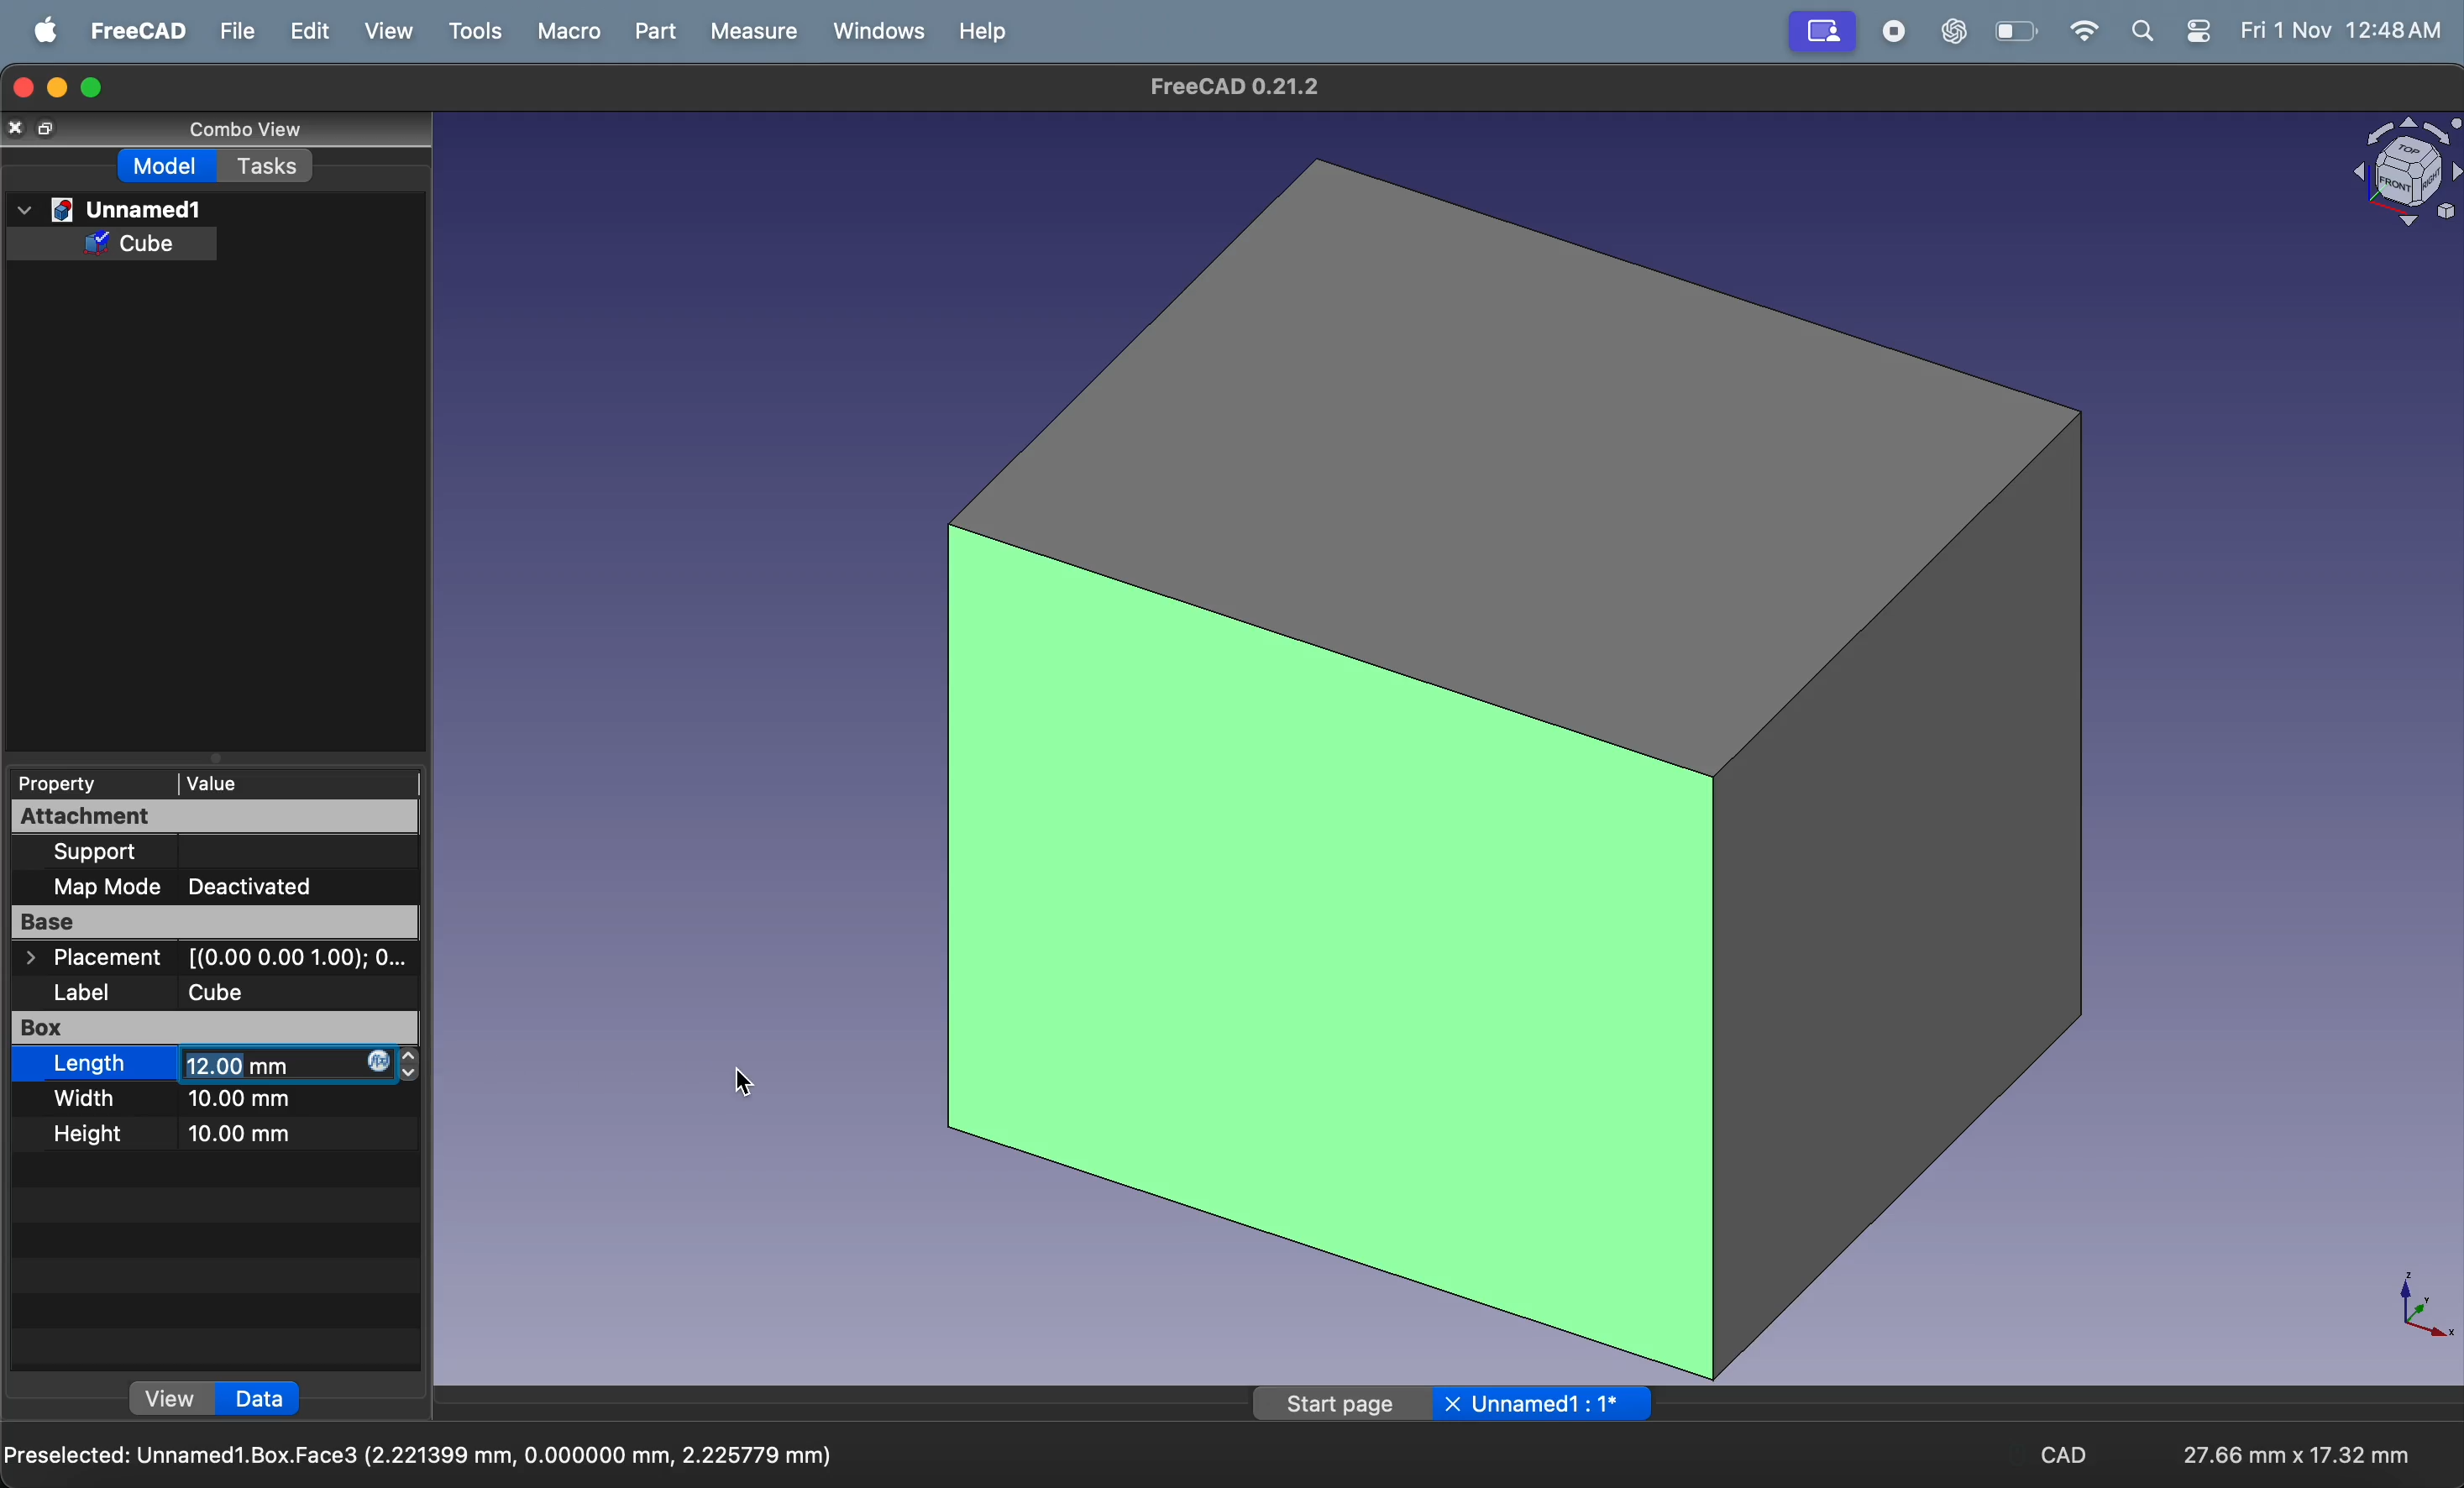 This screenshot has width=2464, height=1488. I want to click on record, so click(1884, 30).